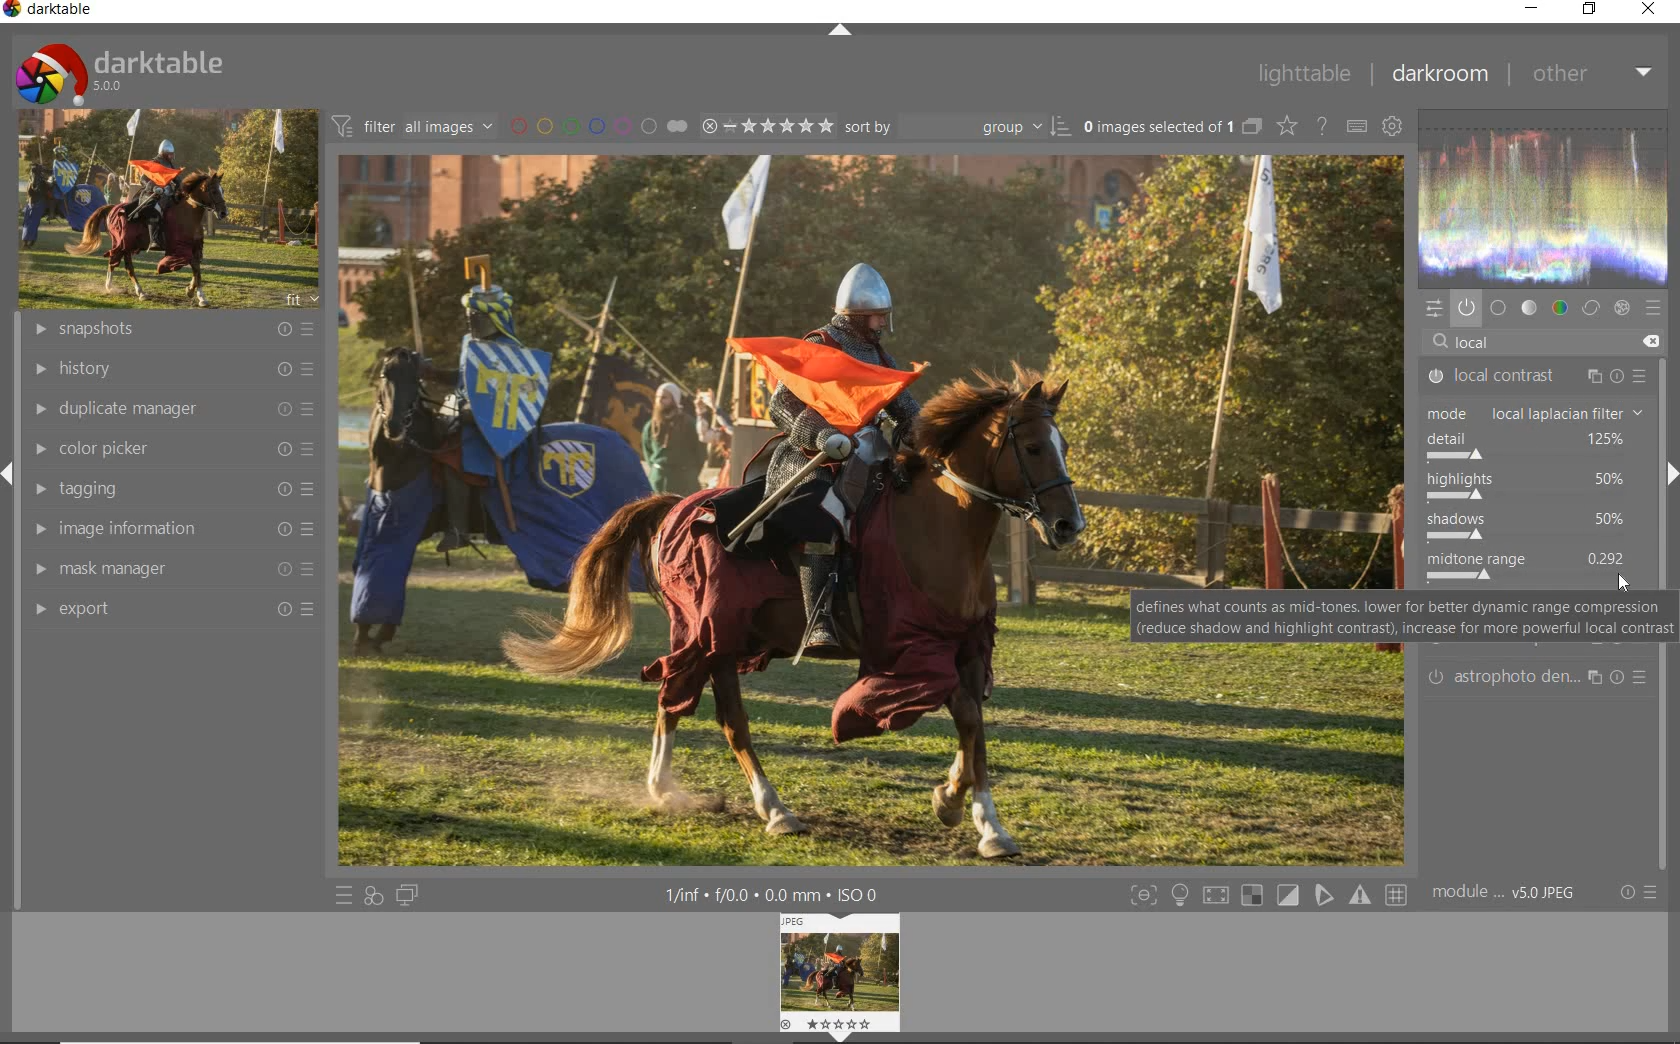 The width and height of the screenshot is (1680, 1044). I want to click on define keyboard shortcuts, so click(1355, 126).